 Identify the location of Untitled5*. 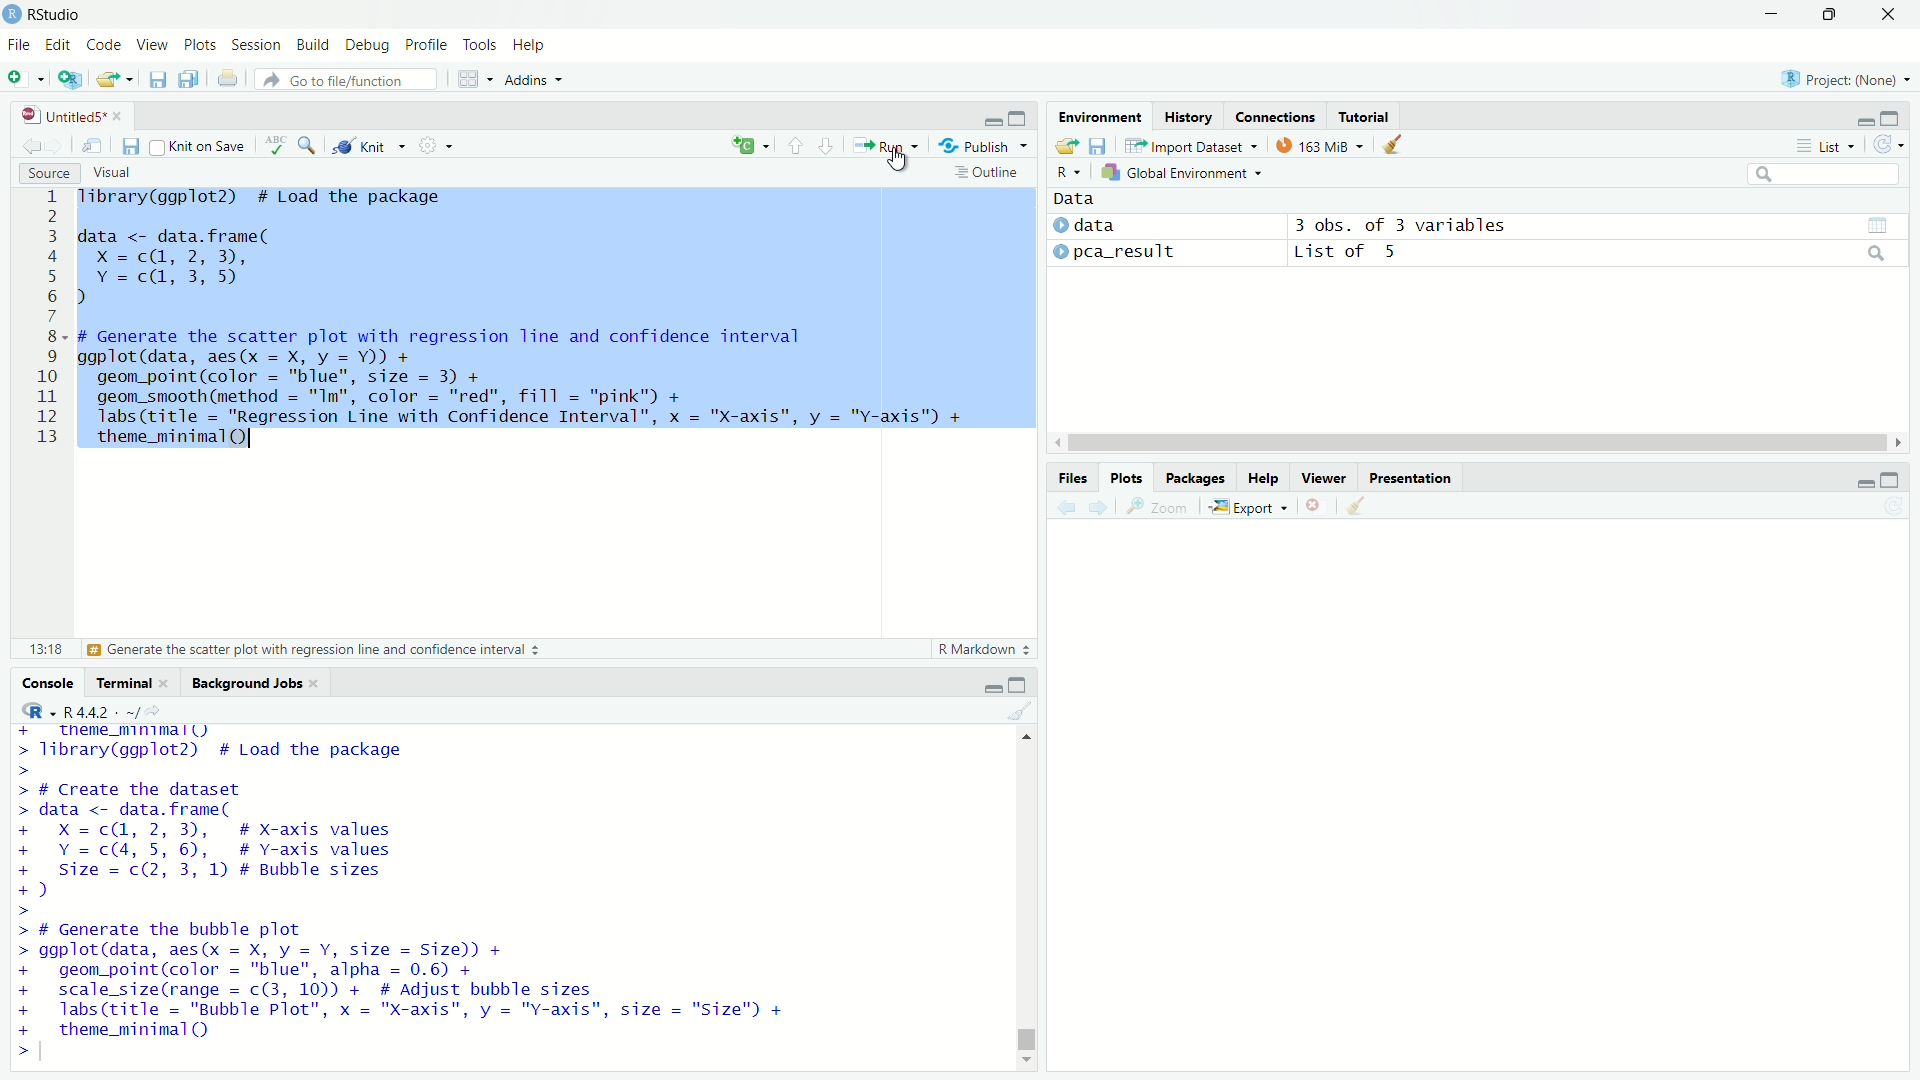
(63, 115).